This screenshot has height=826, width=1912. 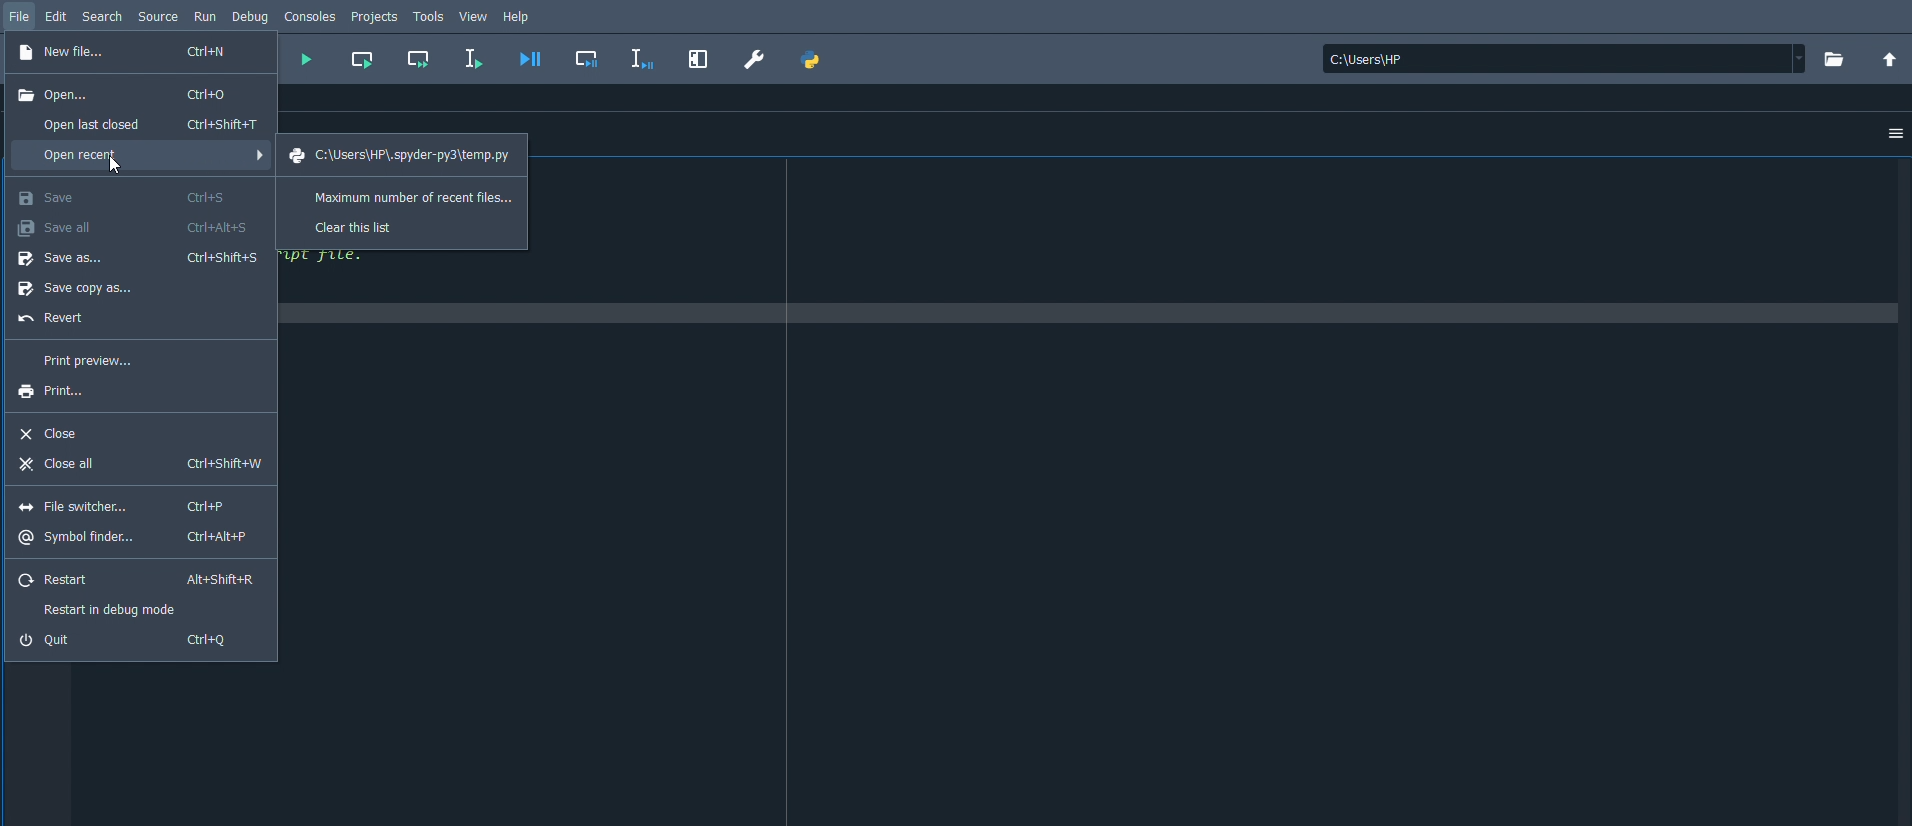 What do you see at coordinates (130, 640) in the screenshot?
I see `Quit` at bounding box center [130, 640].